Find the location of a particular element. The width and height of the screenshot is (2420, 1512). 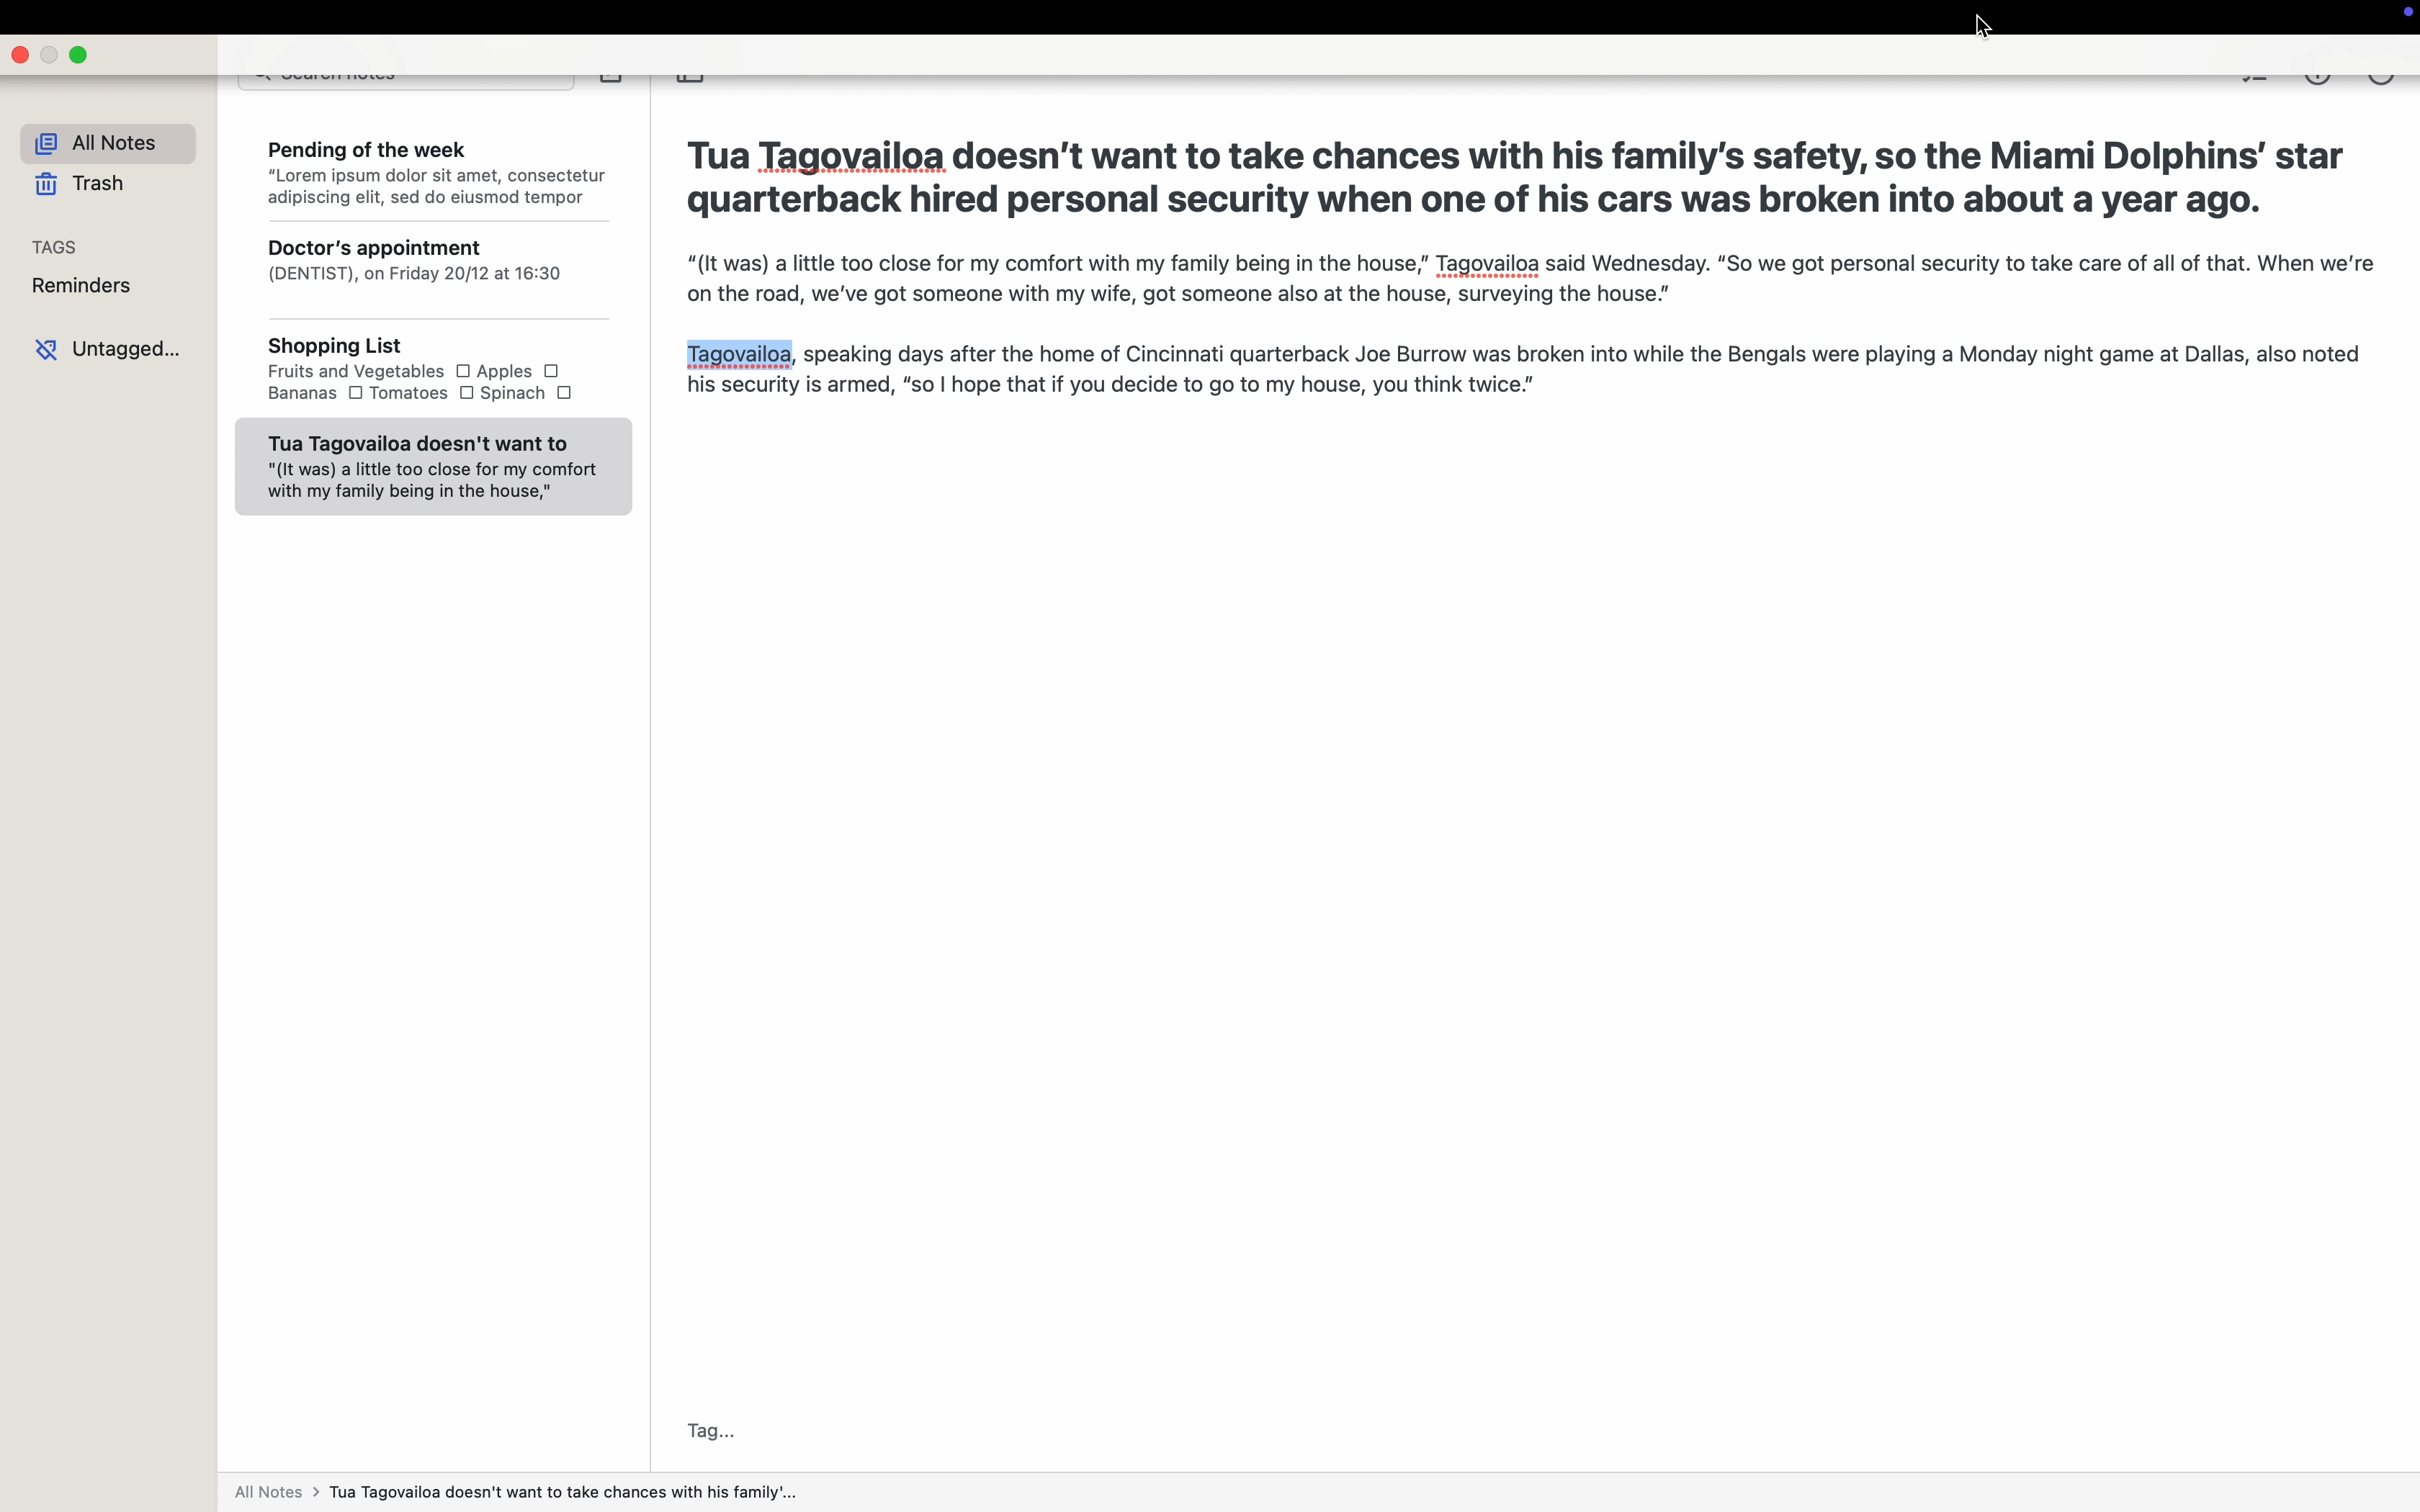

LUOCTOr's appointment
(DENTIST), on Friday 20/12 at 16:30 is located at coordinates (431, 274).